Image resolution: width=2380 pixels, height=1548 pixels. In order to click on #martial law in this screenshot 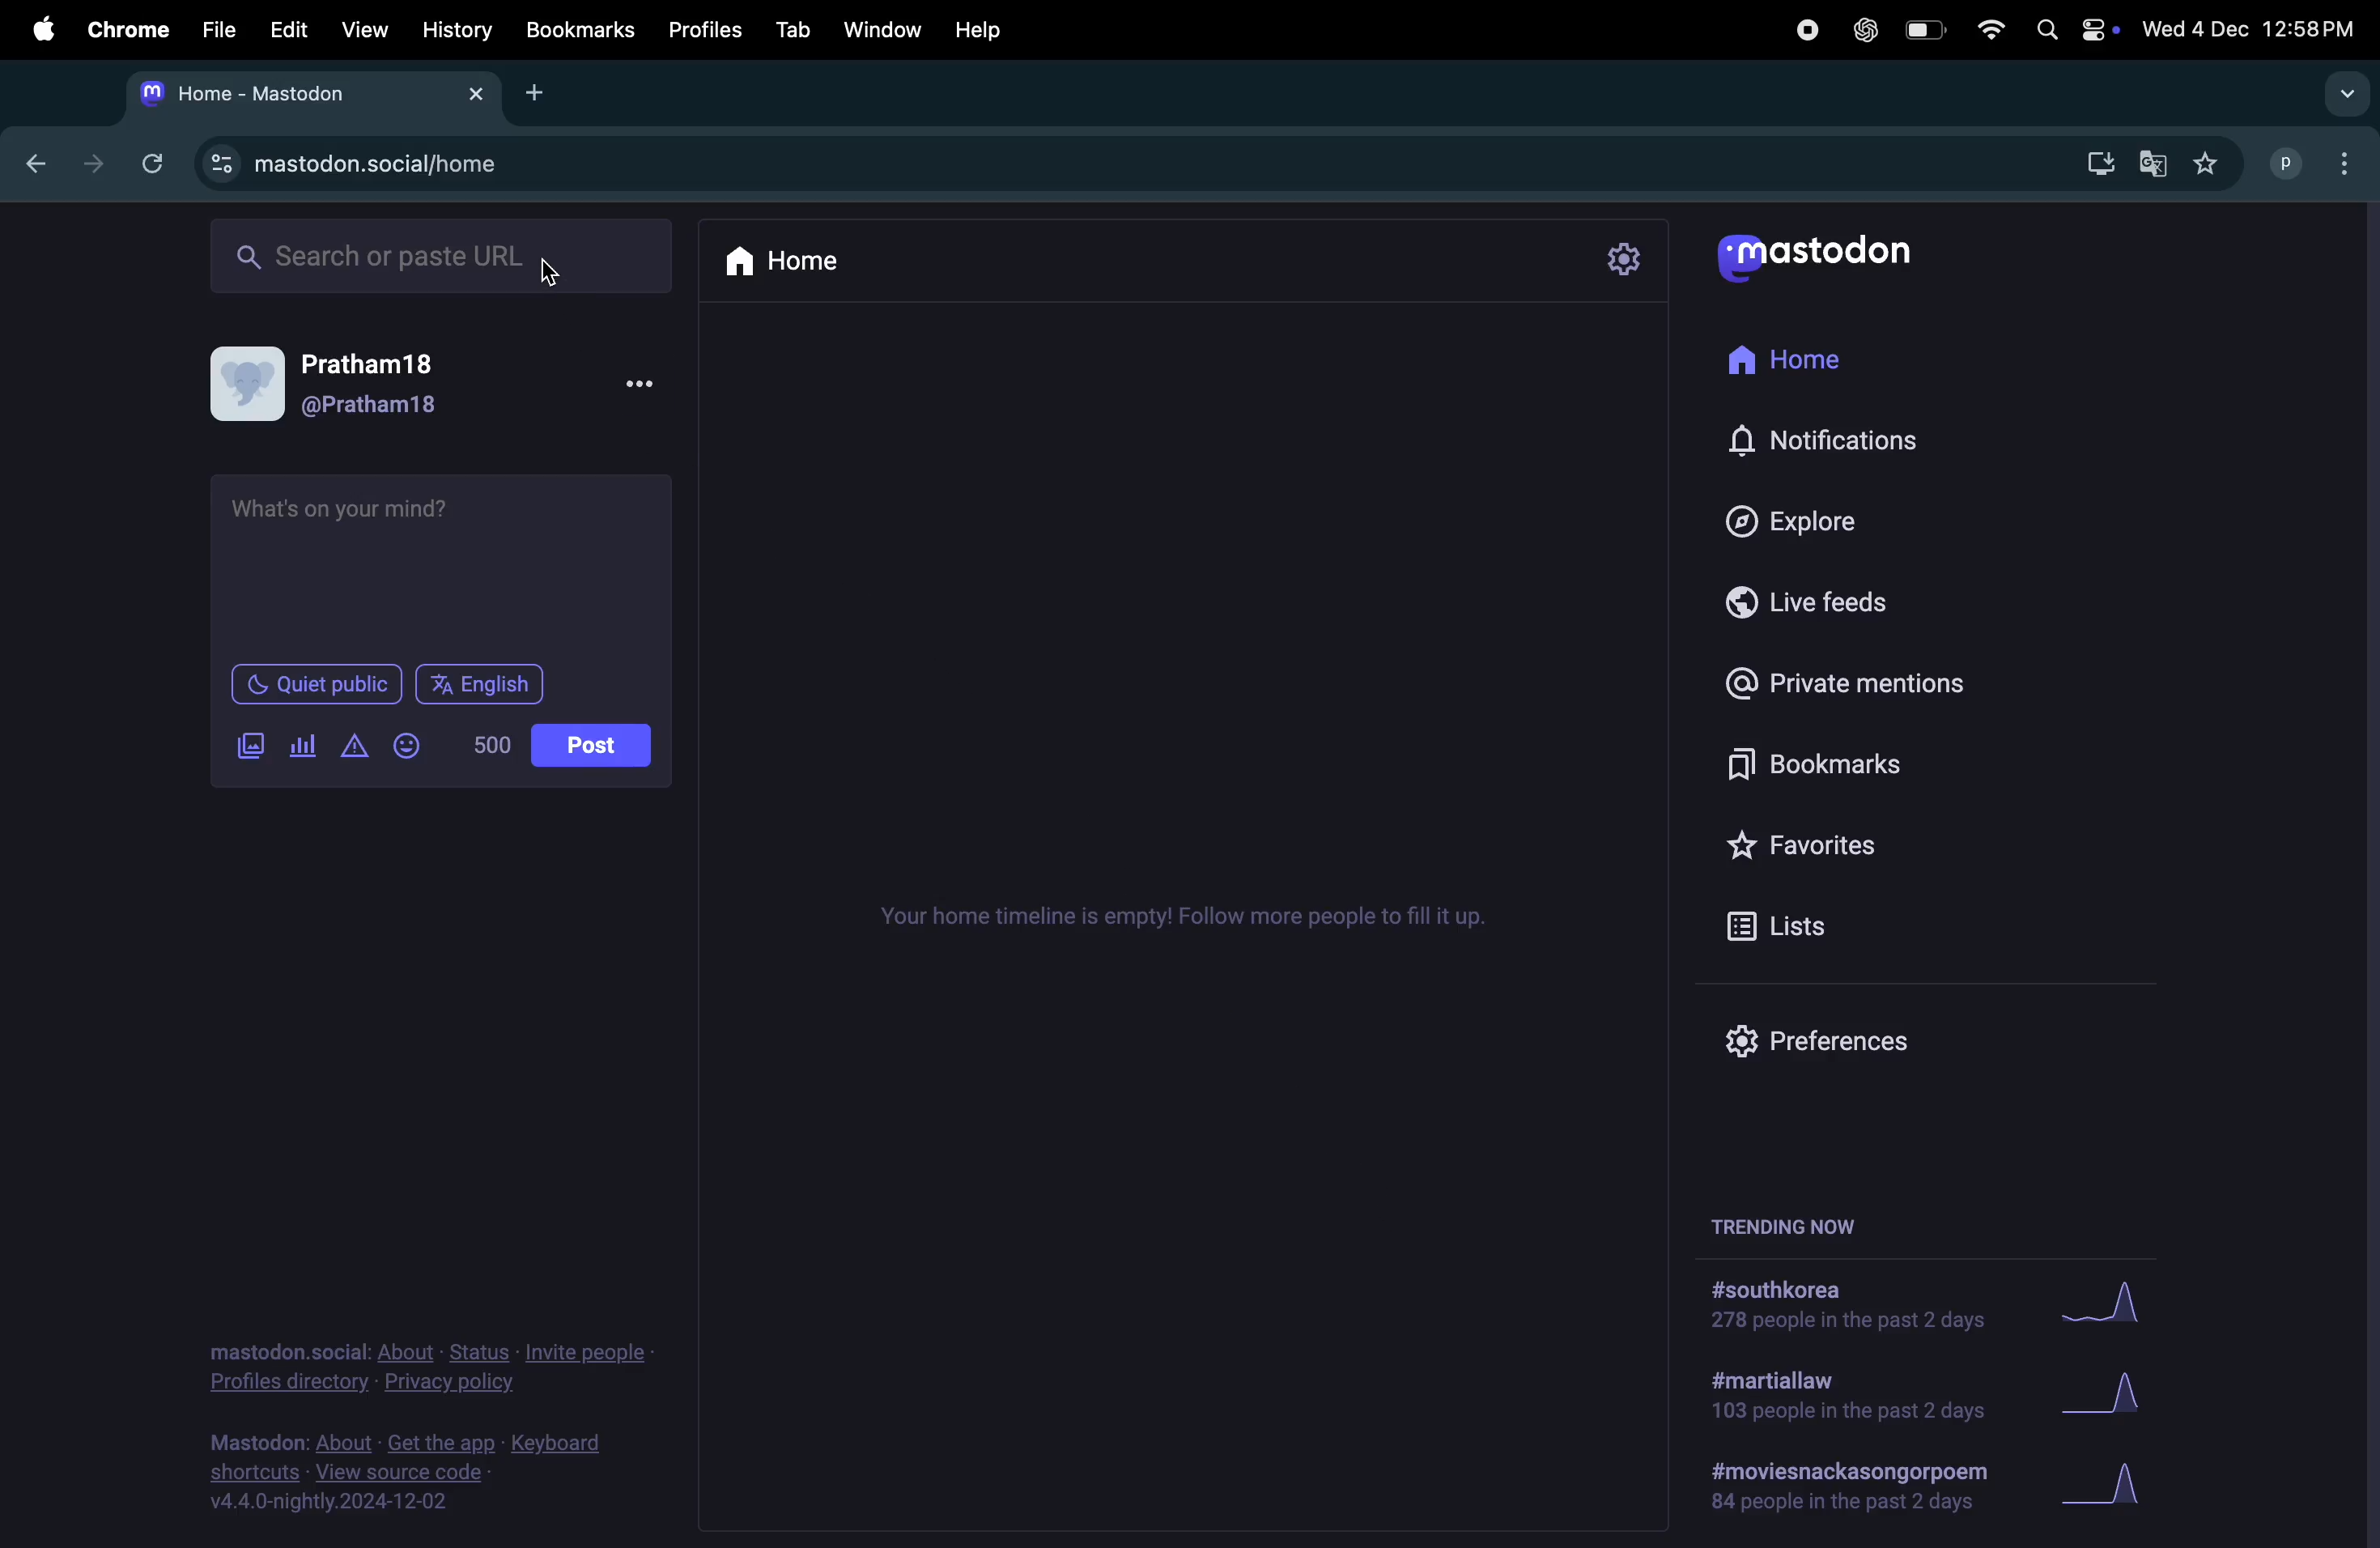, I will do `click(1846, 1400)`.